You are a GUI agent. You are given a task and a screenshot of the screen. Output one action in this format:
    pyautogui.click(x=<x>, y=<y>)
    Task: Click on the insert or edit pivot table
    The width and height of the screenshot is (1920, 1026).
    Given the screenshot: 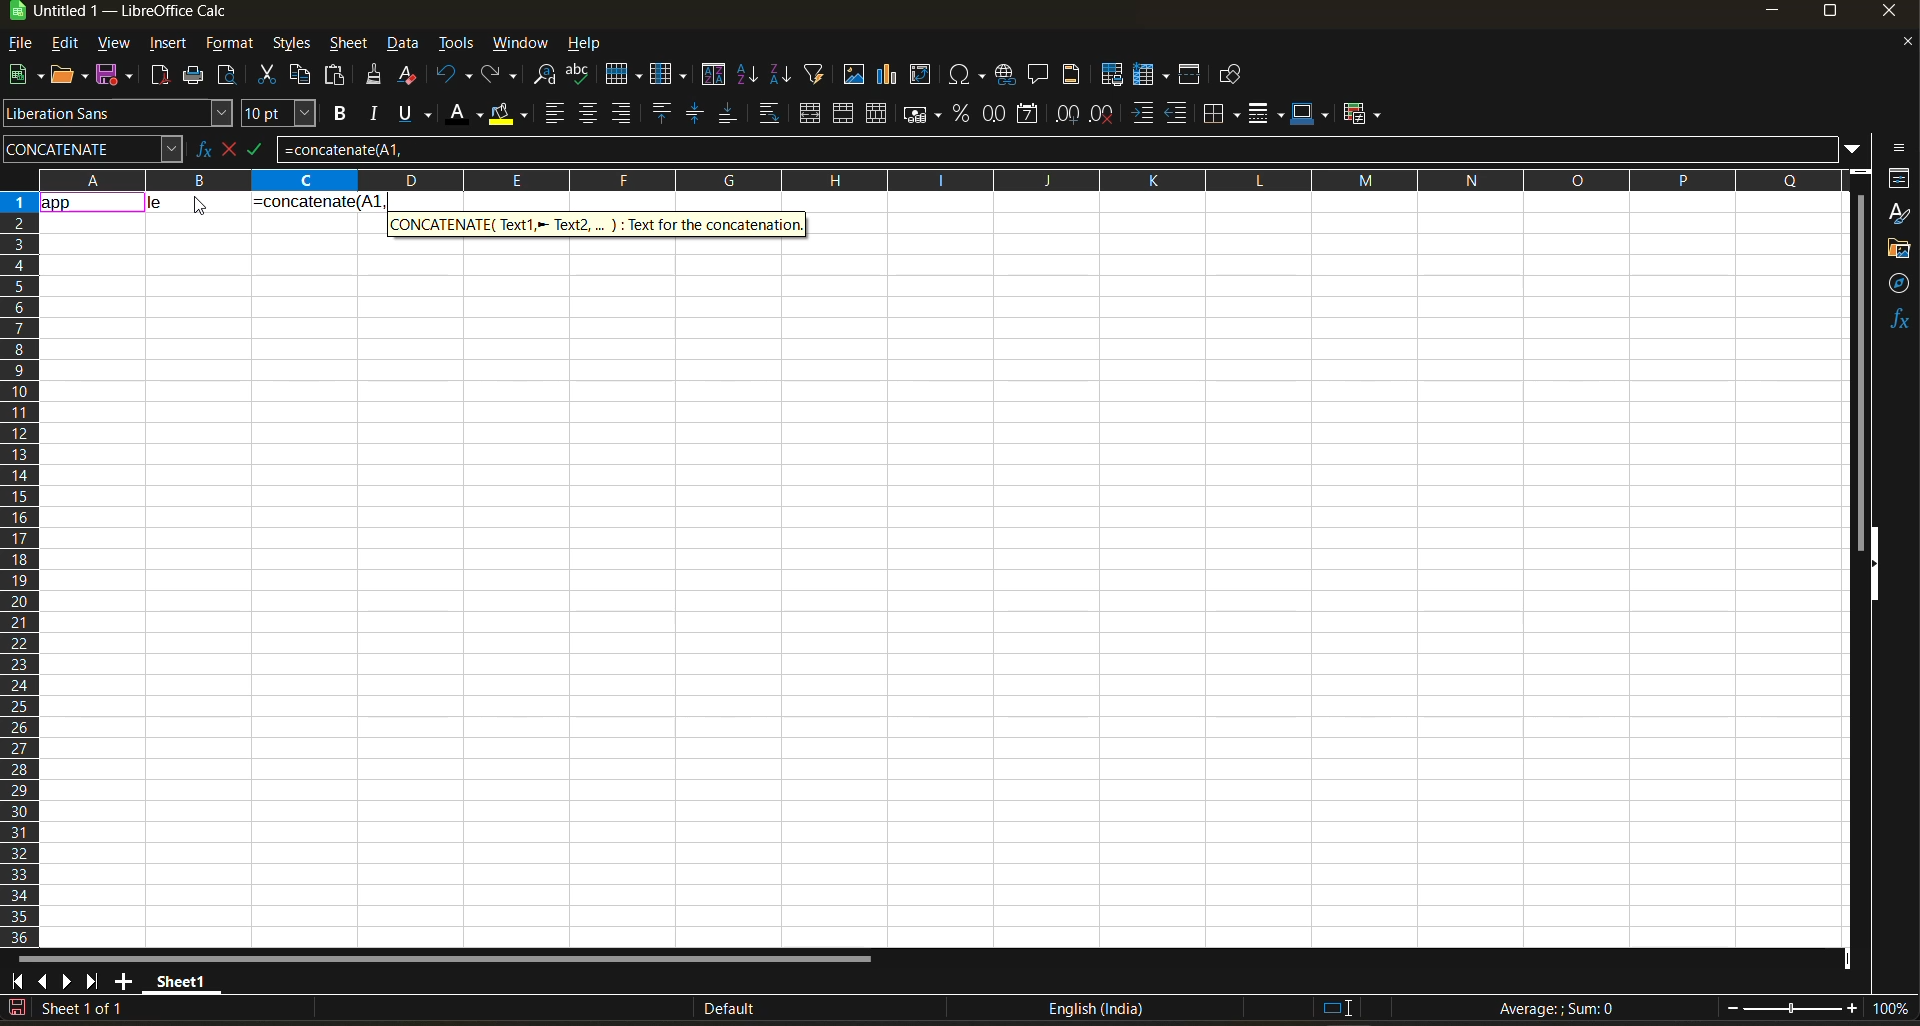 What is the action you would take?
    pyautogui.click(x=922, y=76)
    